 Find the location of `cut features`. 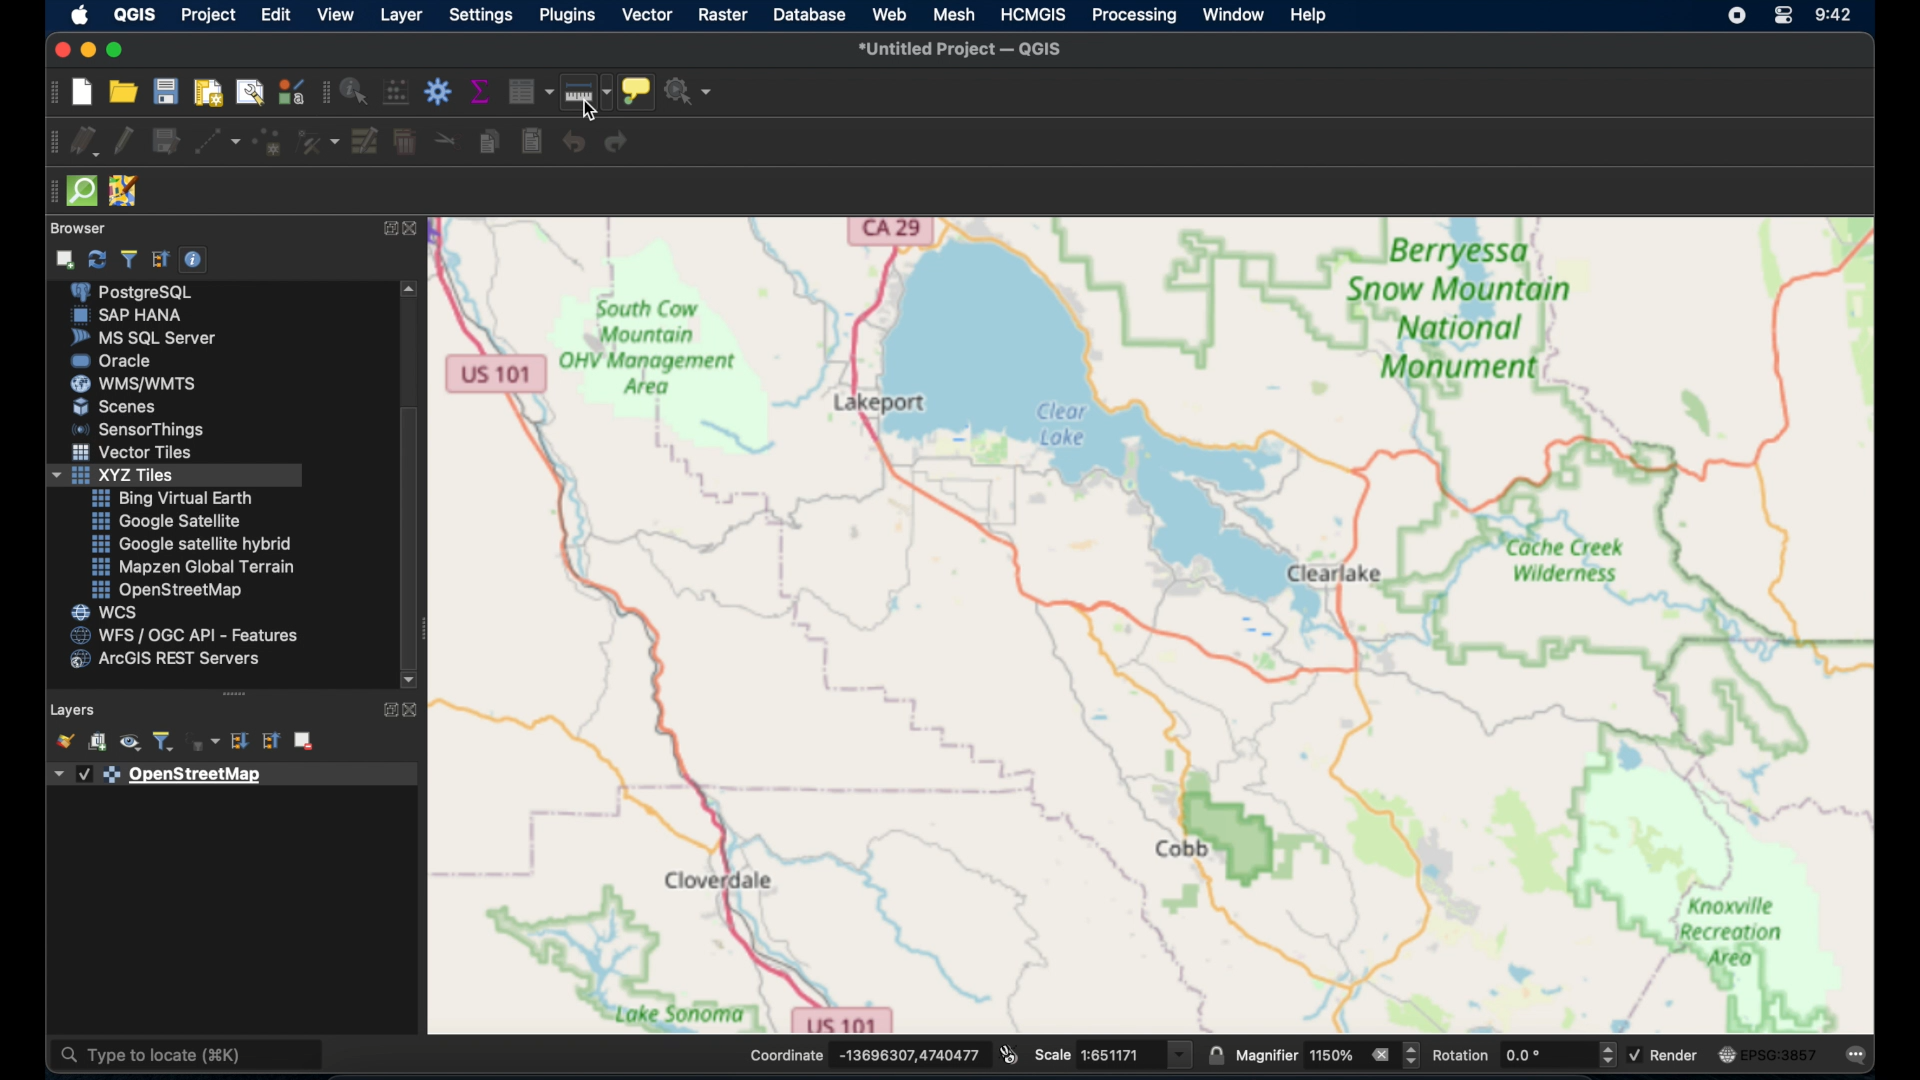

cut features is located at coordinates (442, 139).